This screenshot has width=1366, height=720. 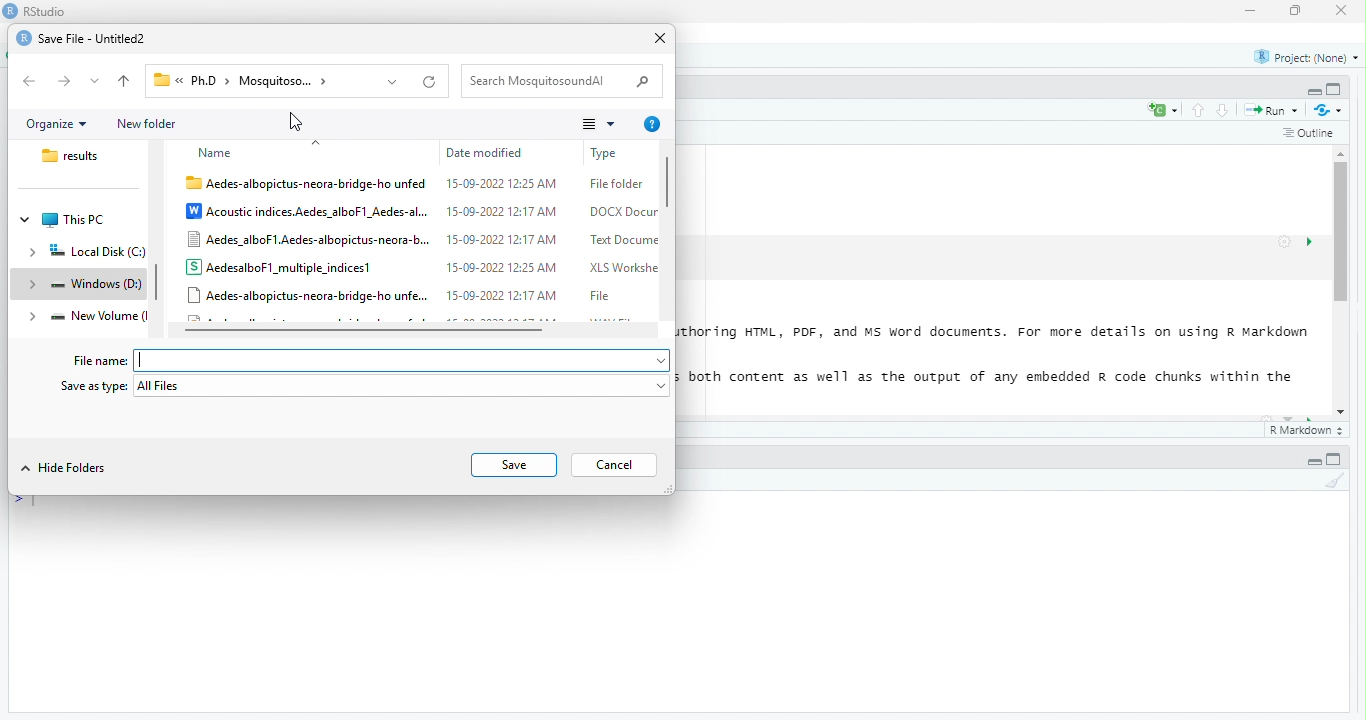 What do you see at coordinates (610, 154) in the screenshot?
I see `Type` at bounding box center [610, 154].